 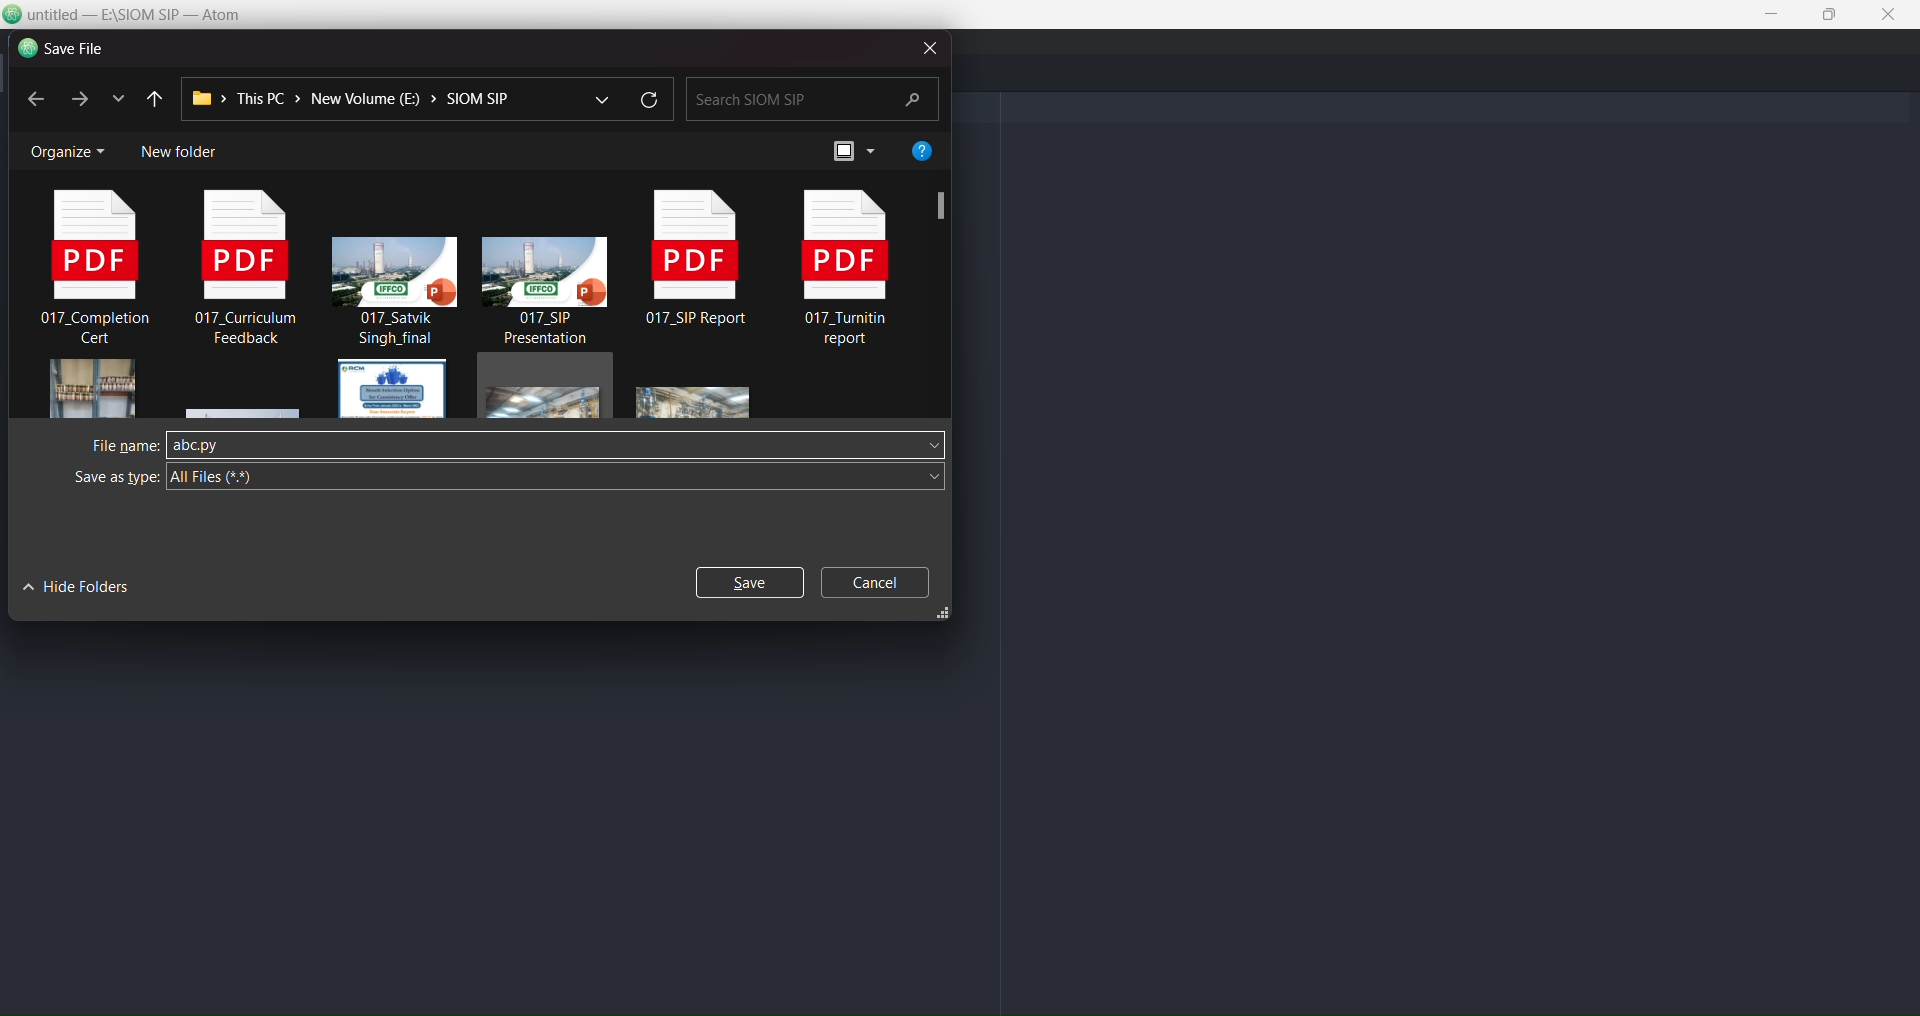 What do you see at coordinates (541, 289) in the screenshot?
I see `presentation` at bounding box center [541, 289].